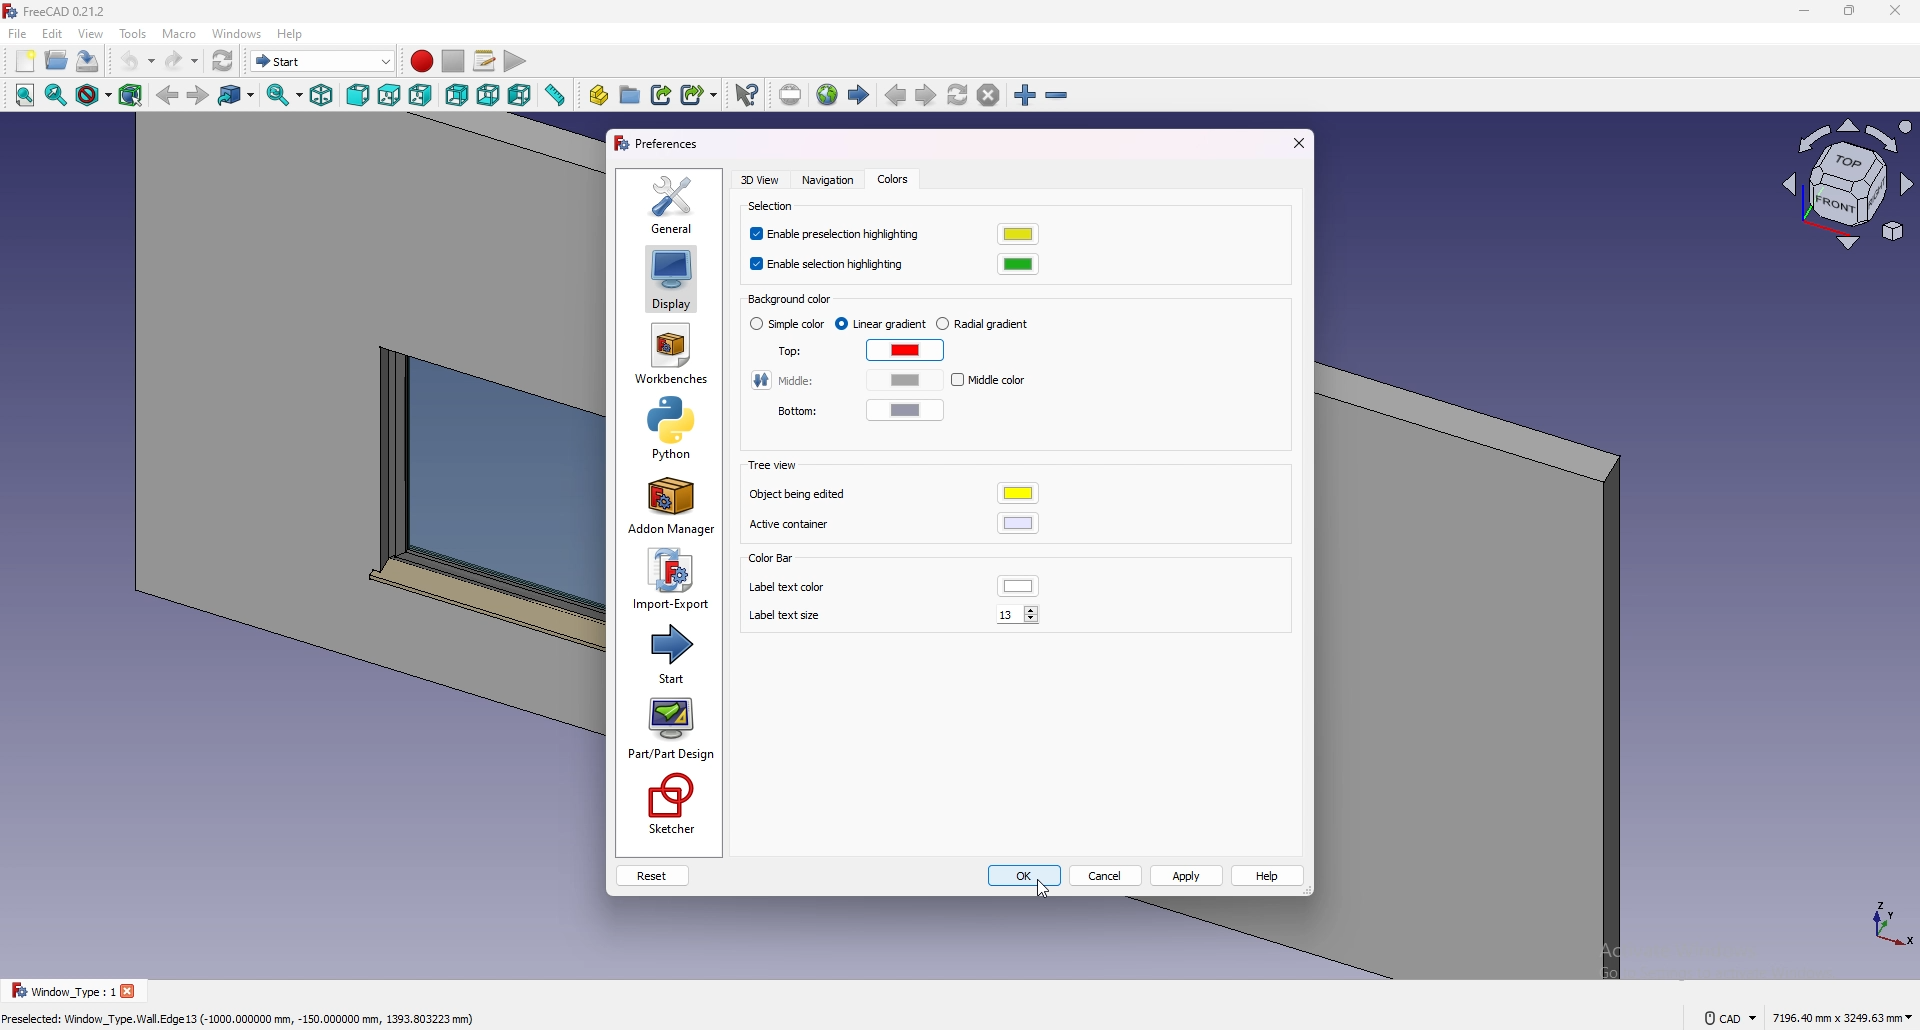  Describe the element at coordinates (70, 11) in the screenshot. I see `FreeCAD 0.21.2` at that location.